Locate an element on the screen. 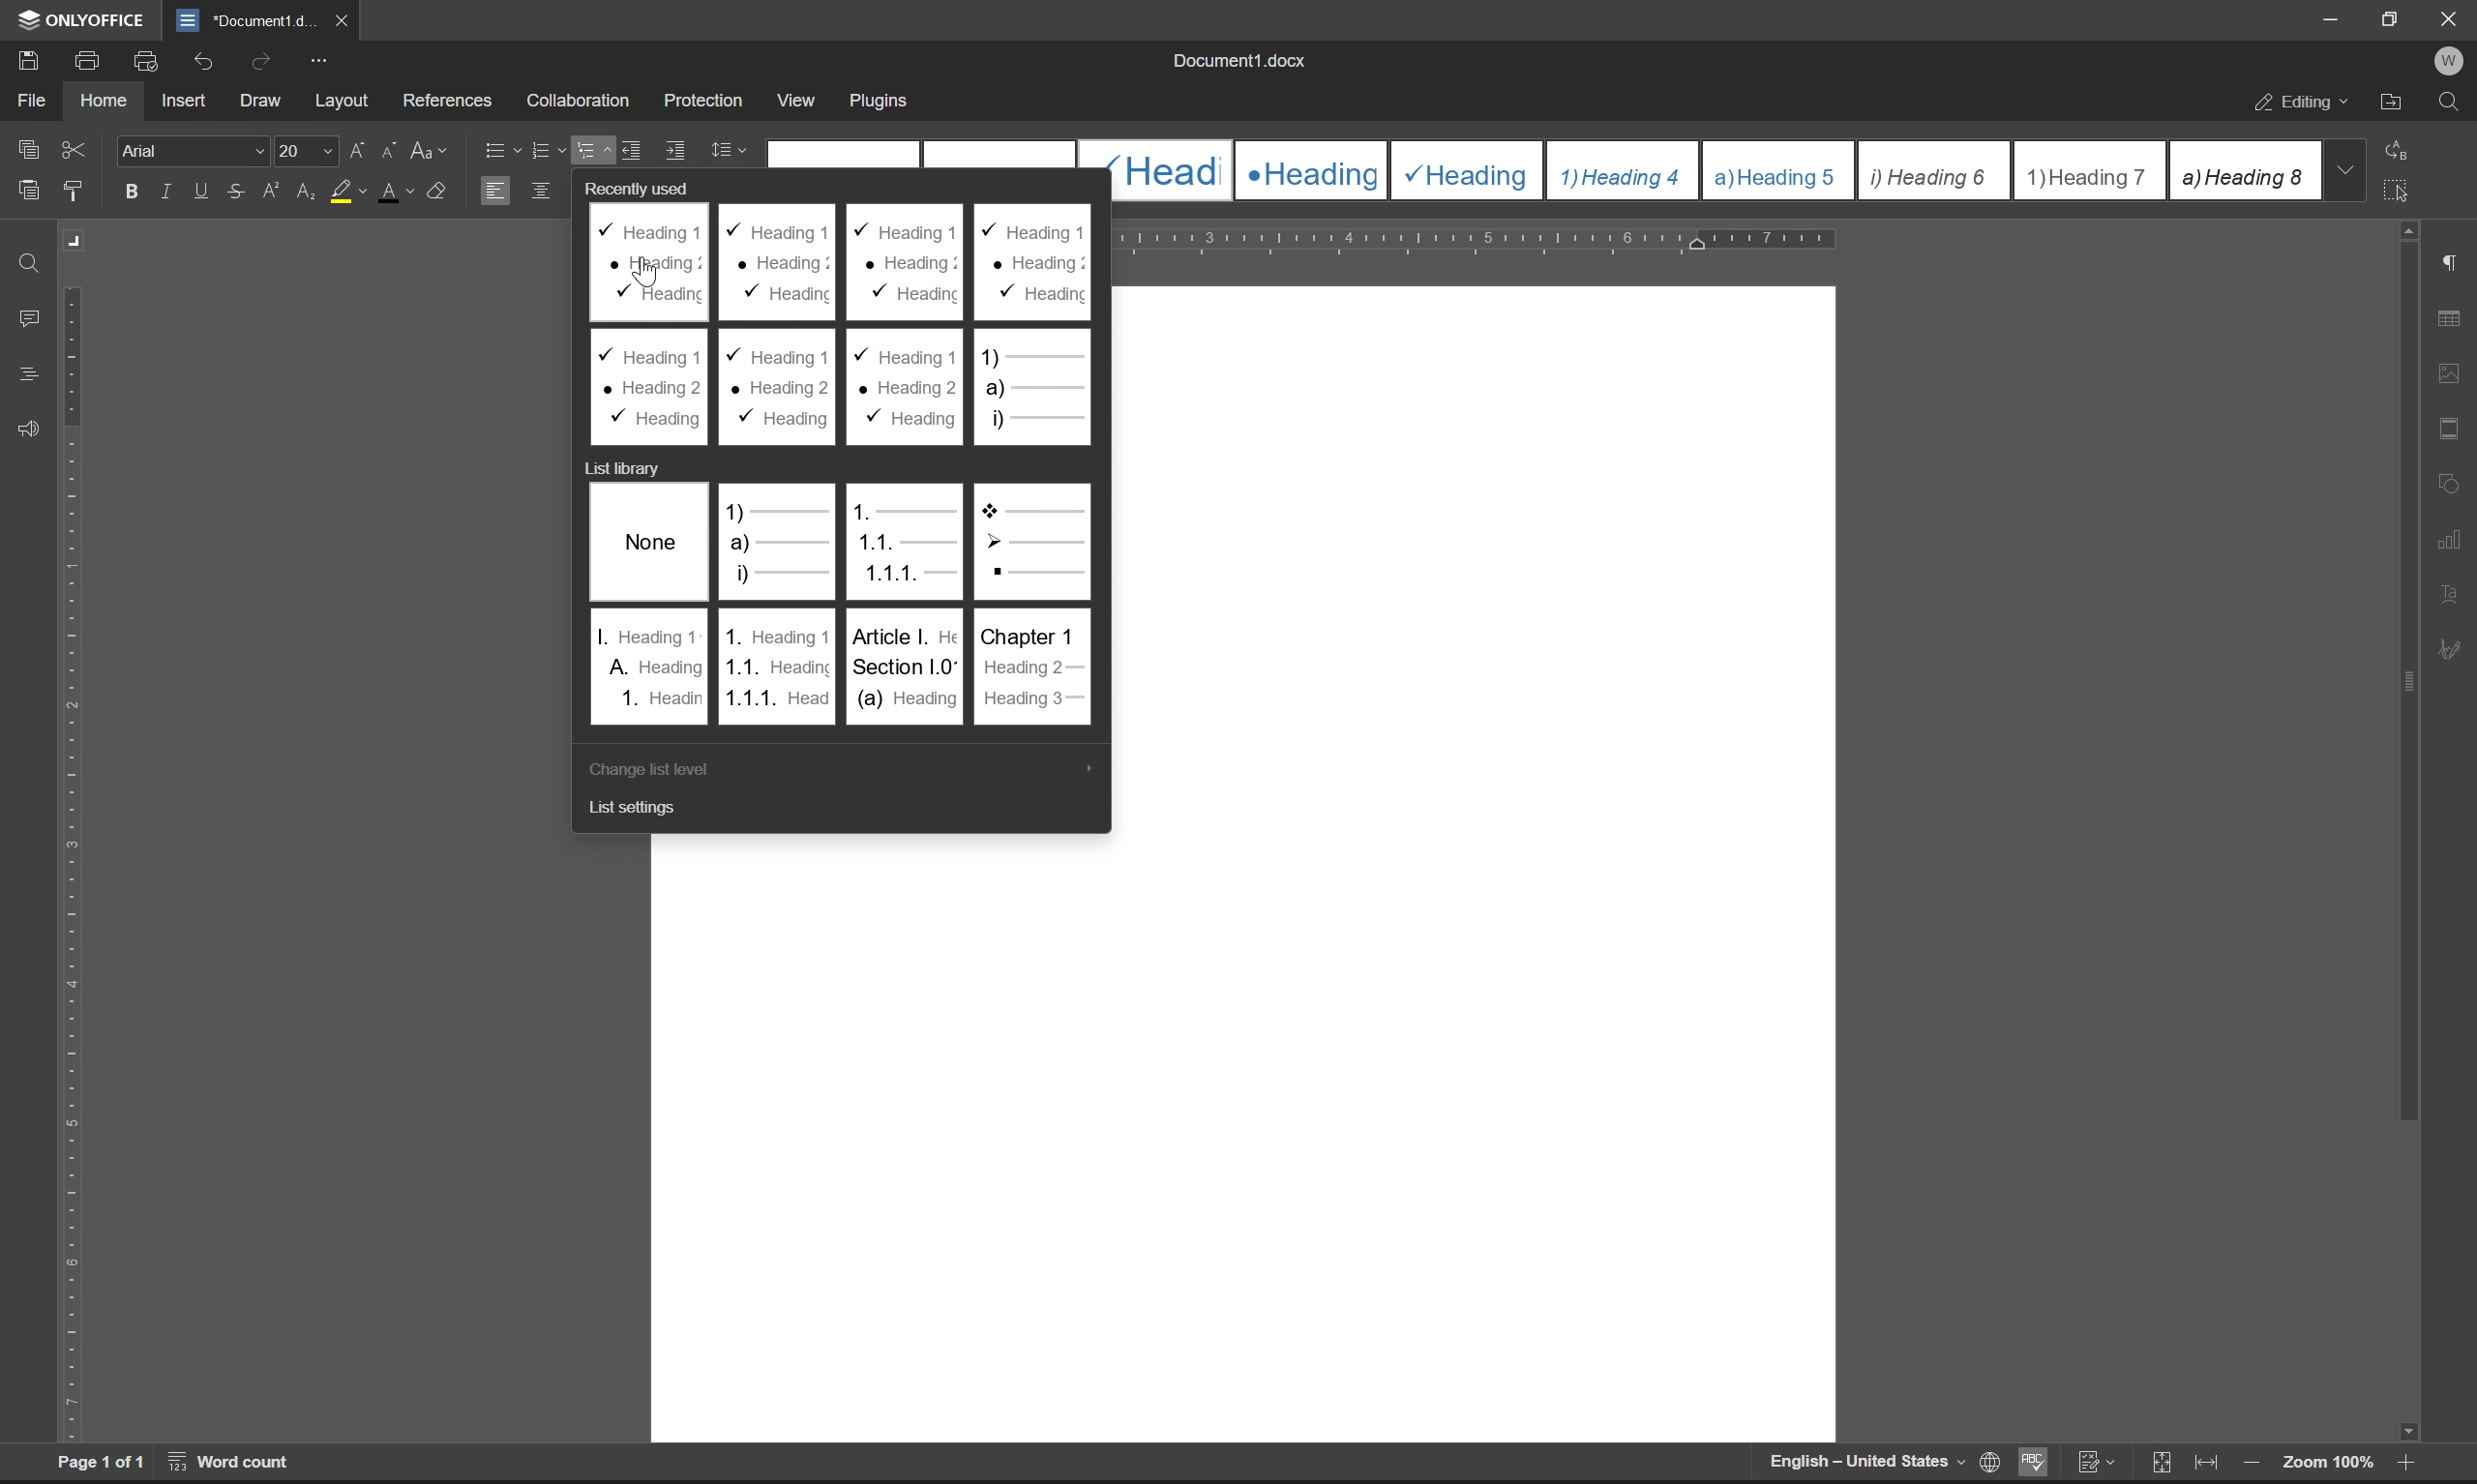 The image size is (2477, 1484). chart settings is located at coordinates (2451, 534).